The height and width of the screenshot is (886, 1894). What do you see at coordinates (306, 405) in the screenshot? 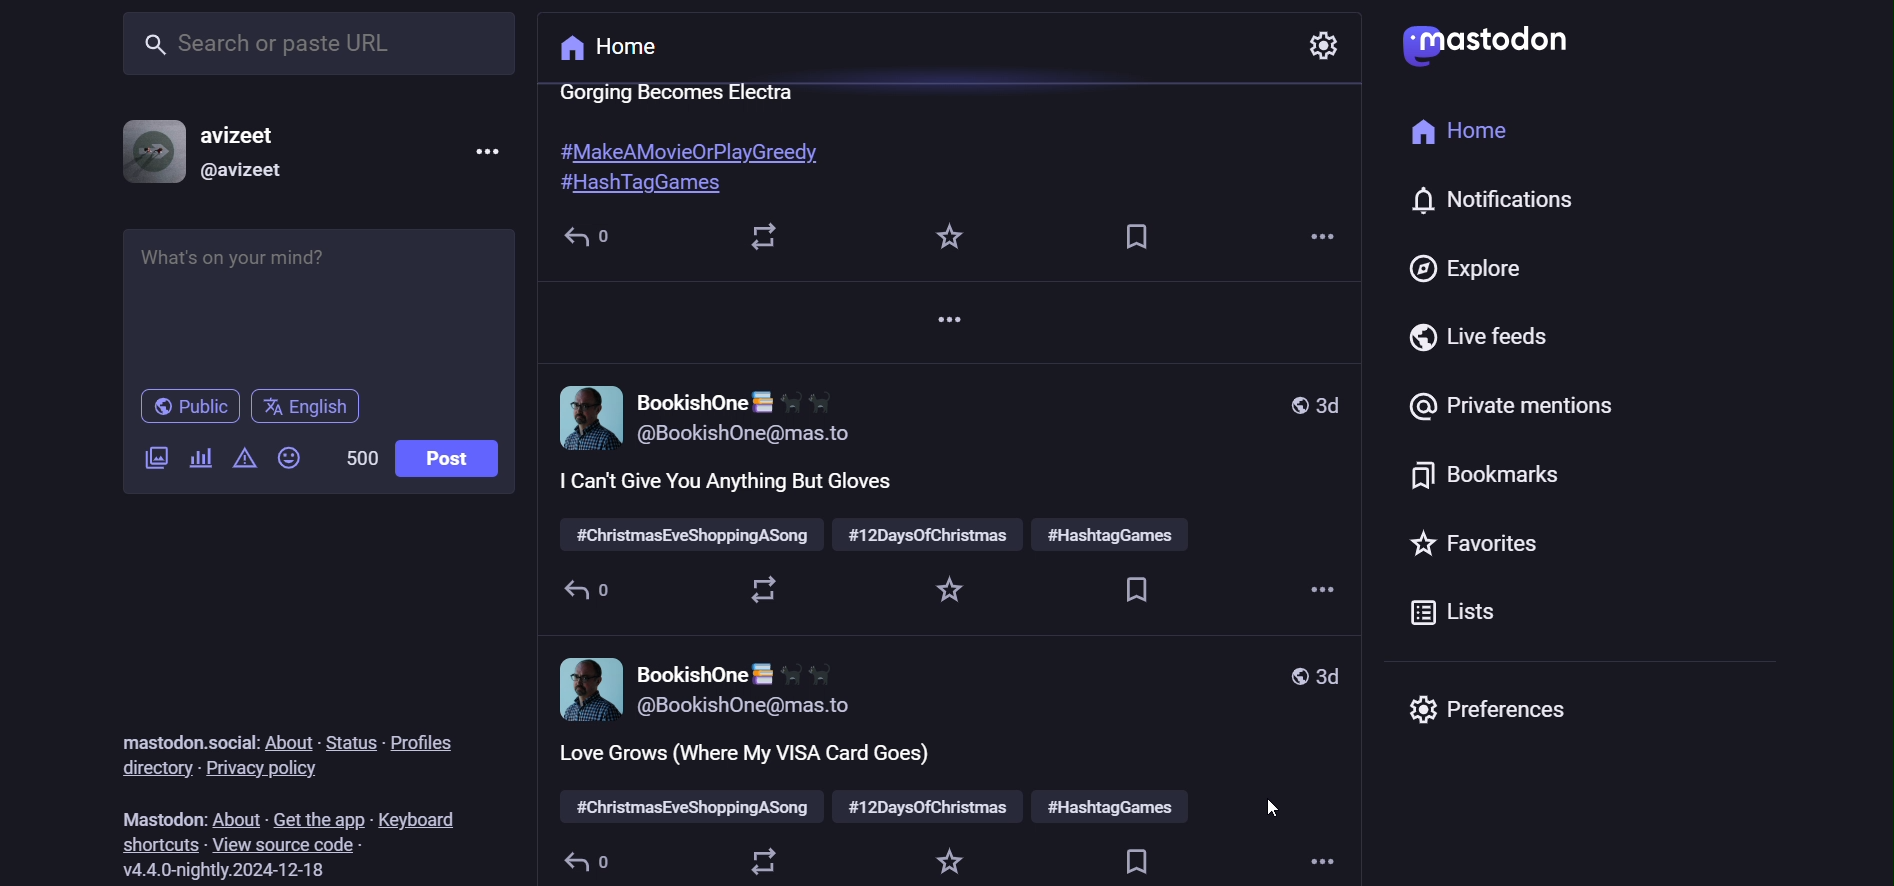
I see `english` at bounding box center [306, 405].